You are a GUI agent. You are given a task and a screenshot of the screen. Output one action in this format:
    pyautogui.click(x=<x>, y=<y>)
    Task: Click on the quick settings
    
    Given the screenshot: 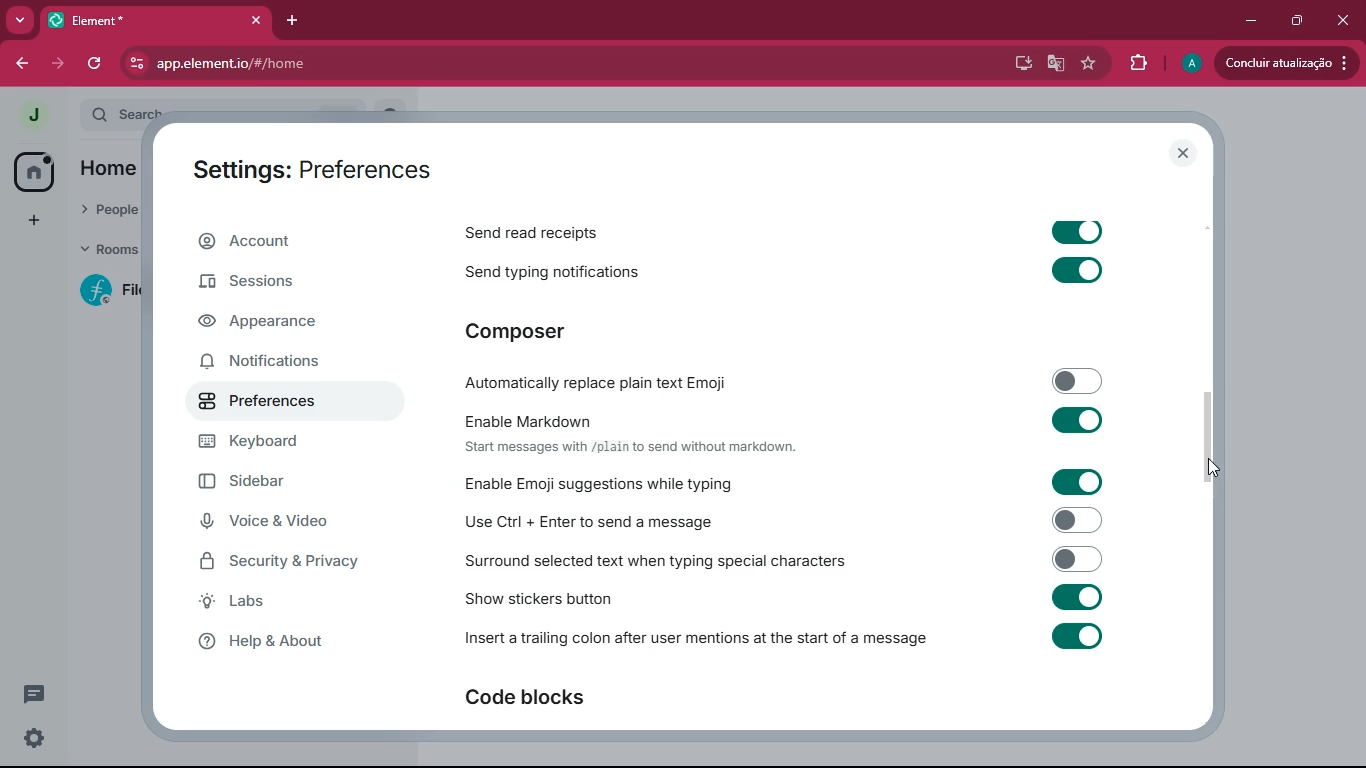 What is the action you would take?
    pyautogui.click(x=35, y=737)
    